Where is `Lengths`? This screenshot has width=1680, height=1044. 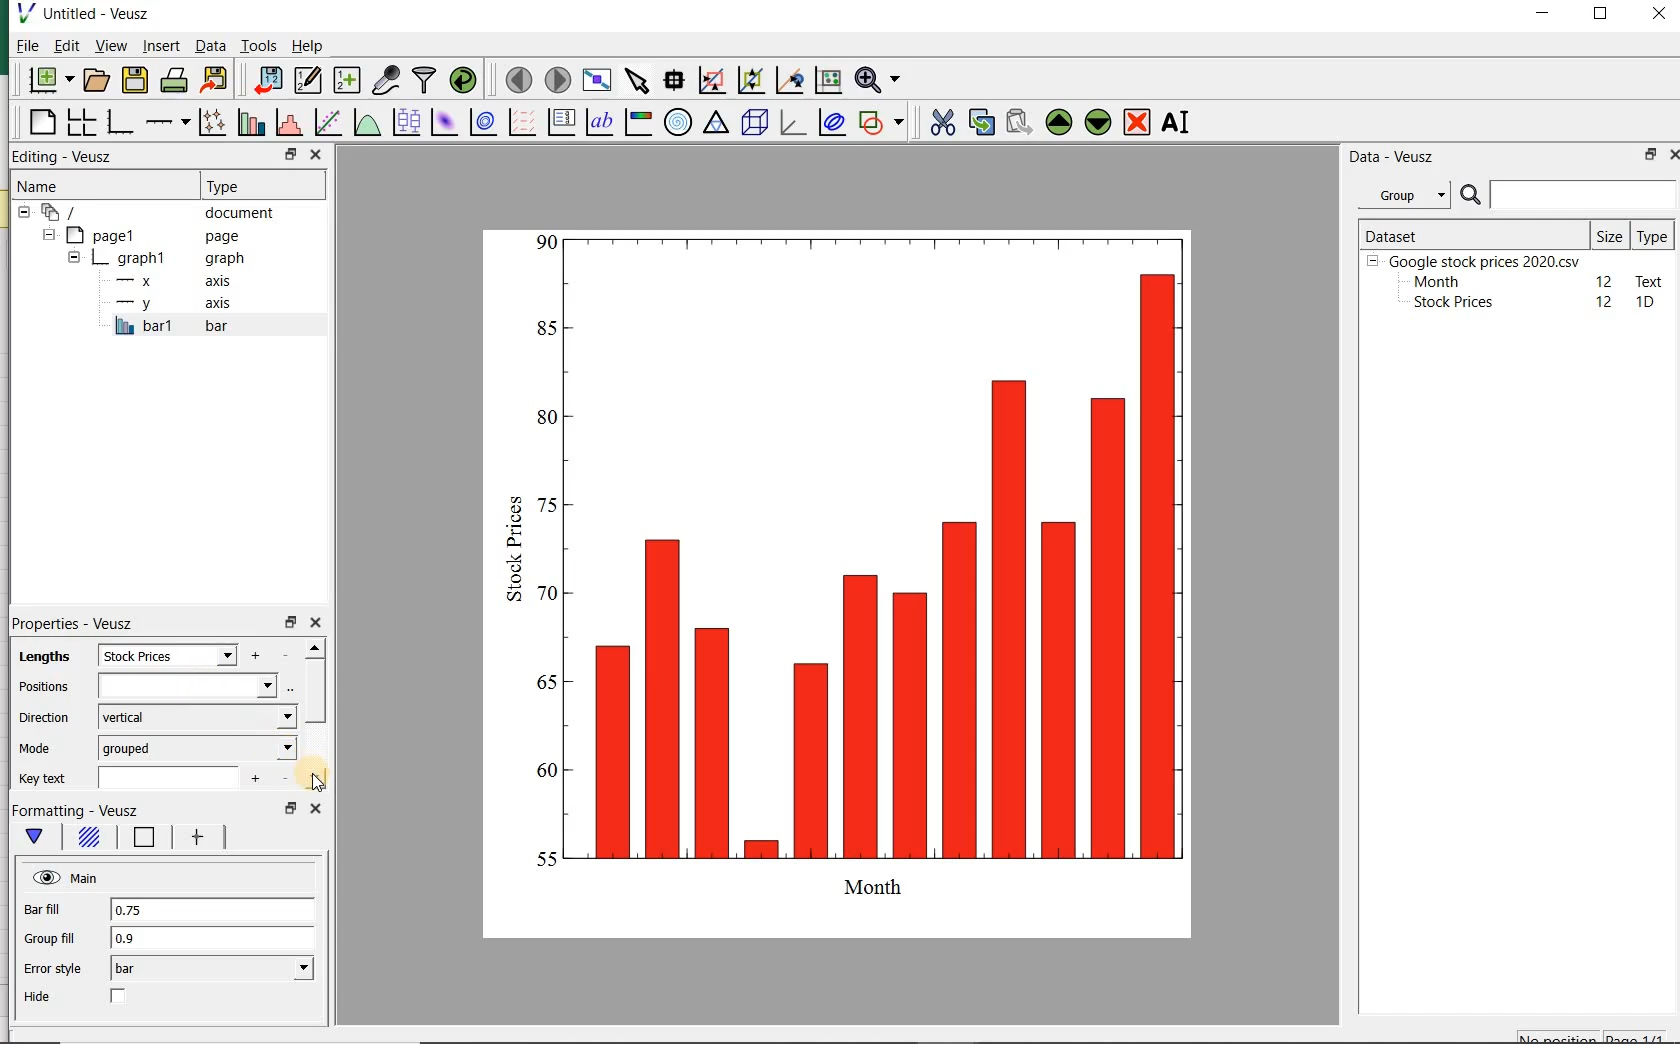 Lengths is located at coordinates (39, 658).